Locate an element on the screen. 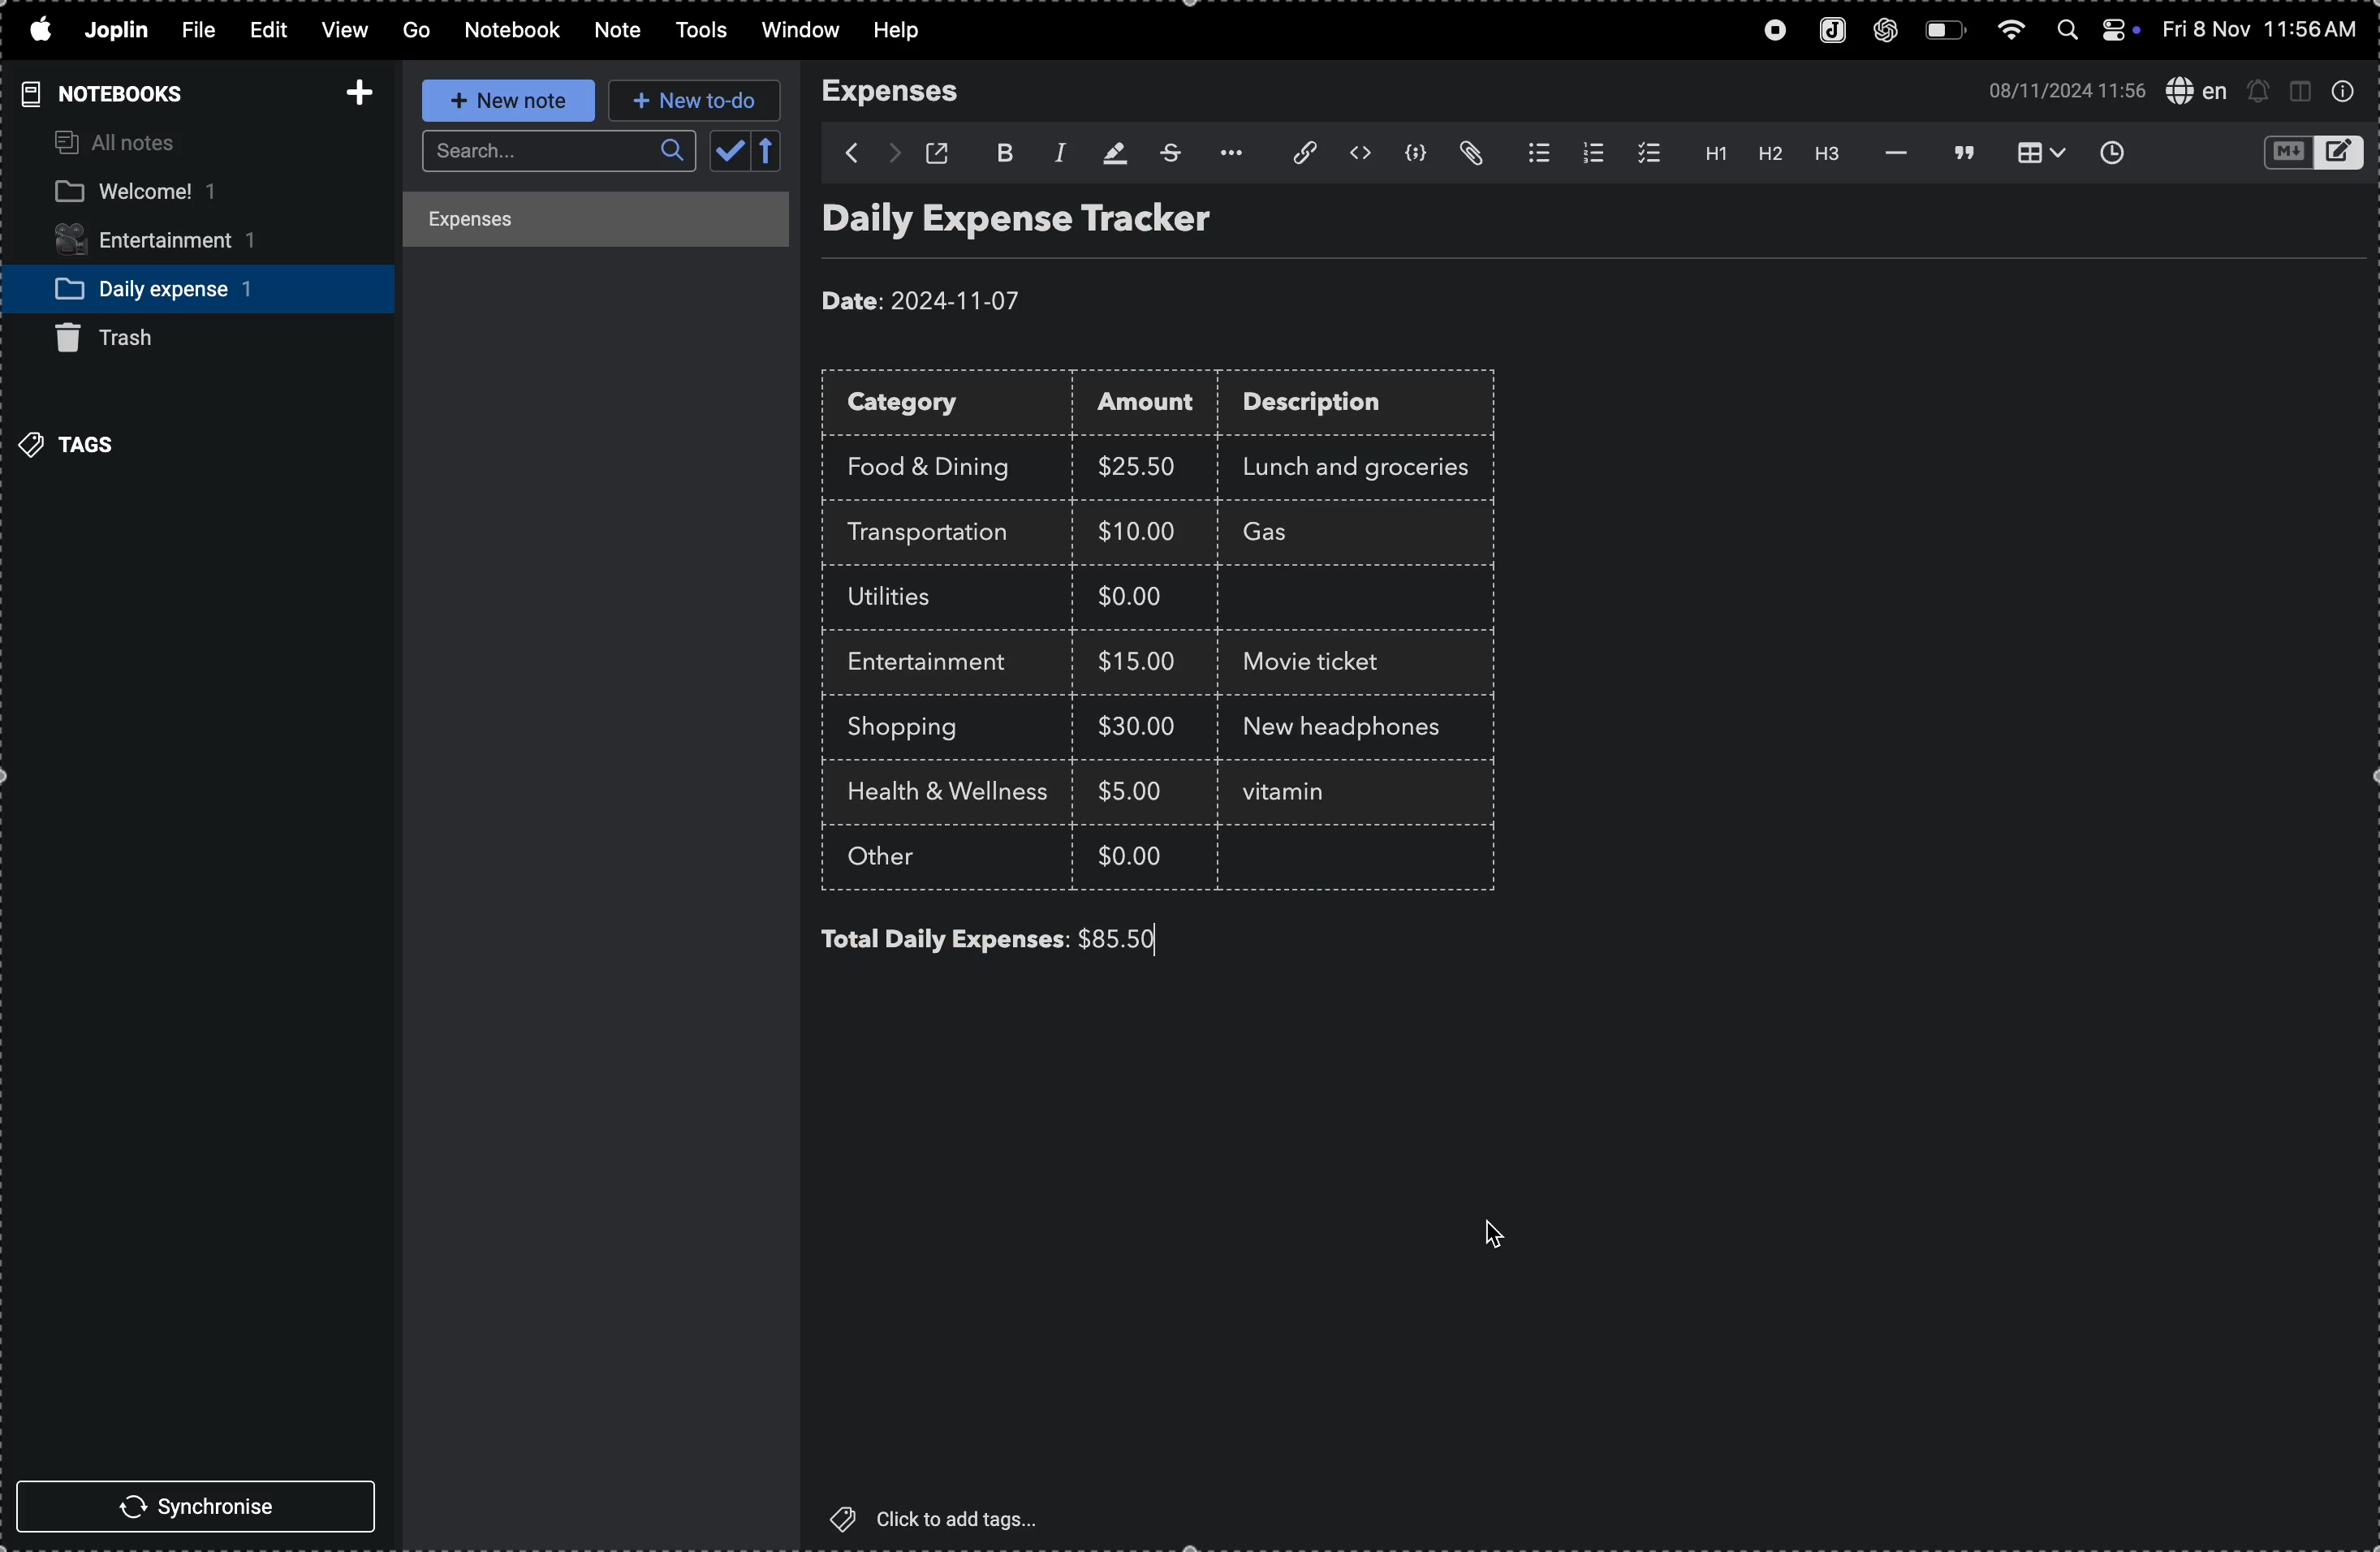  $10.00 is located at coordinates (1137, 530).